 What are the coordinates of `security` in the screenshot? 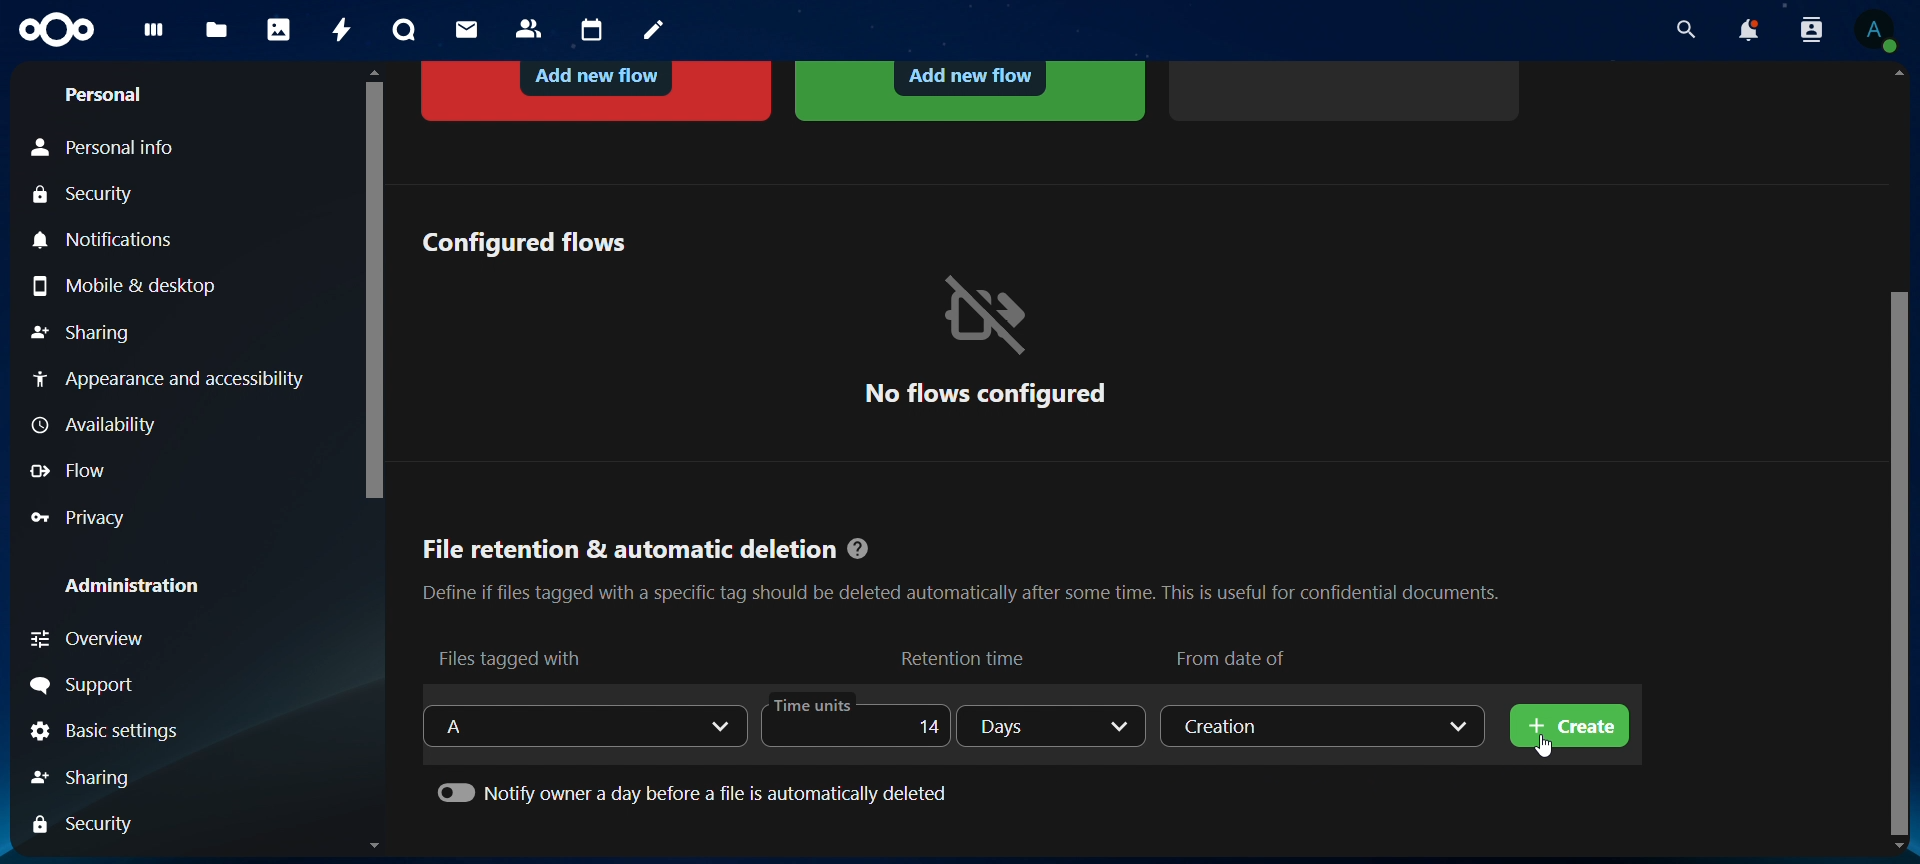 It's located at (90, 823).